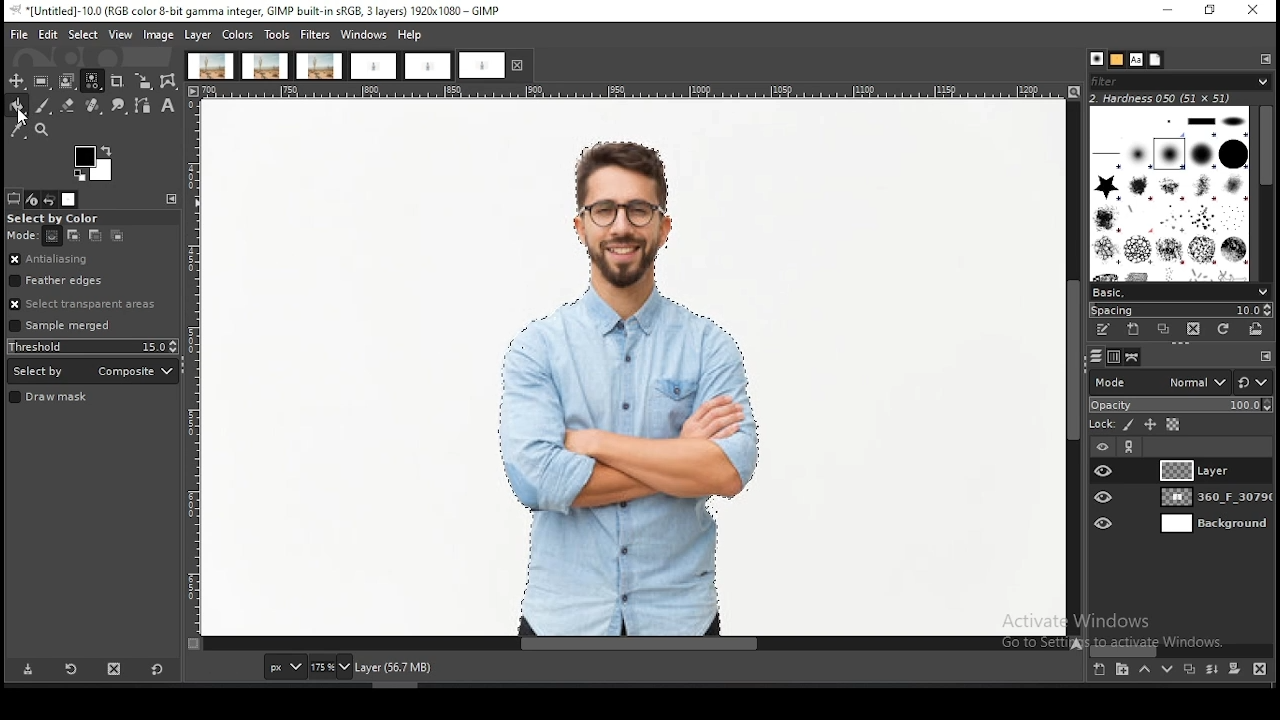  What do you see at coordinates (1100, 668) in the screenshot?
I see `create a new layer` at bounding box center [1100, 668].